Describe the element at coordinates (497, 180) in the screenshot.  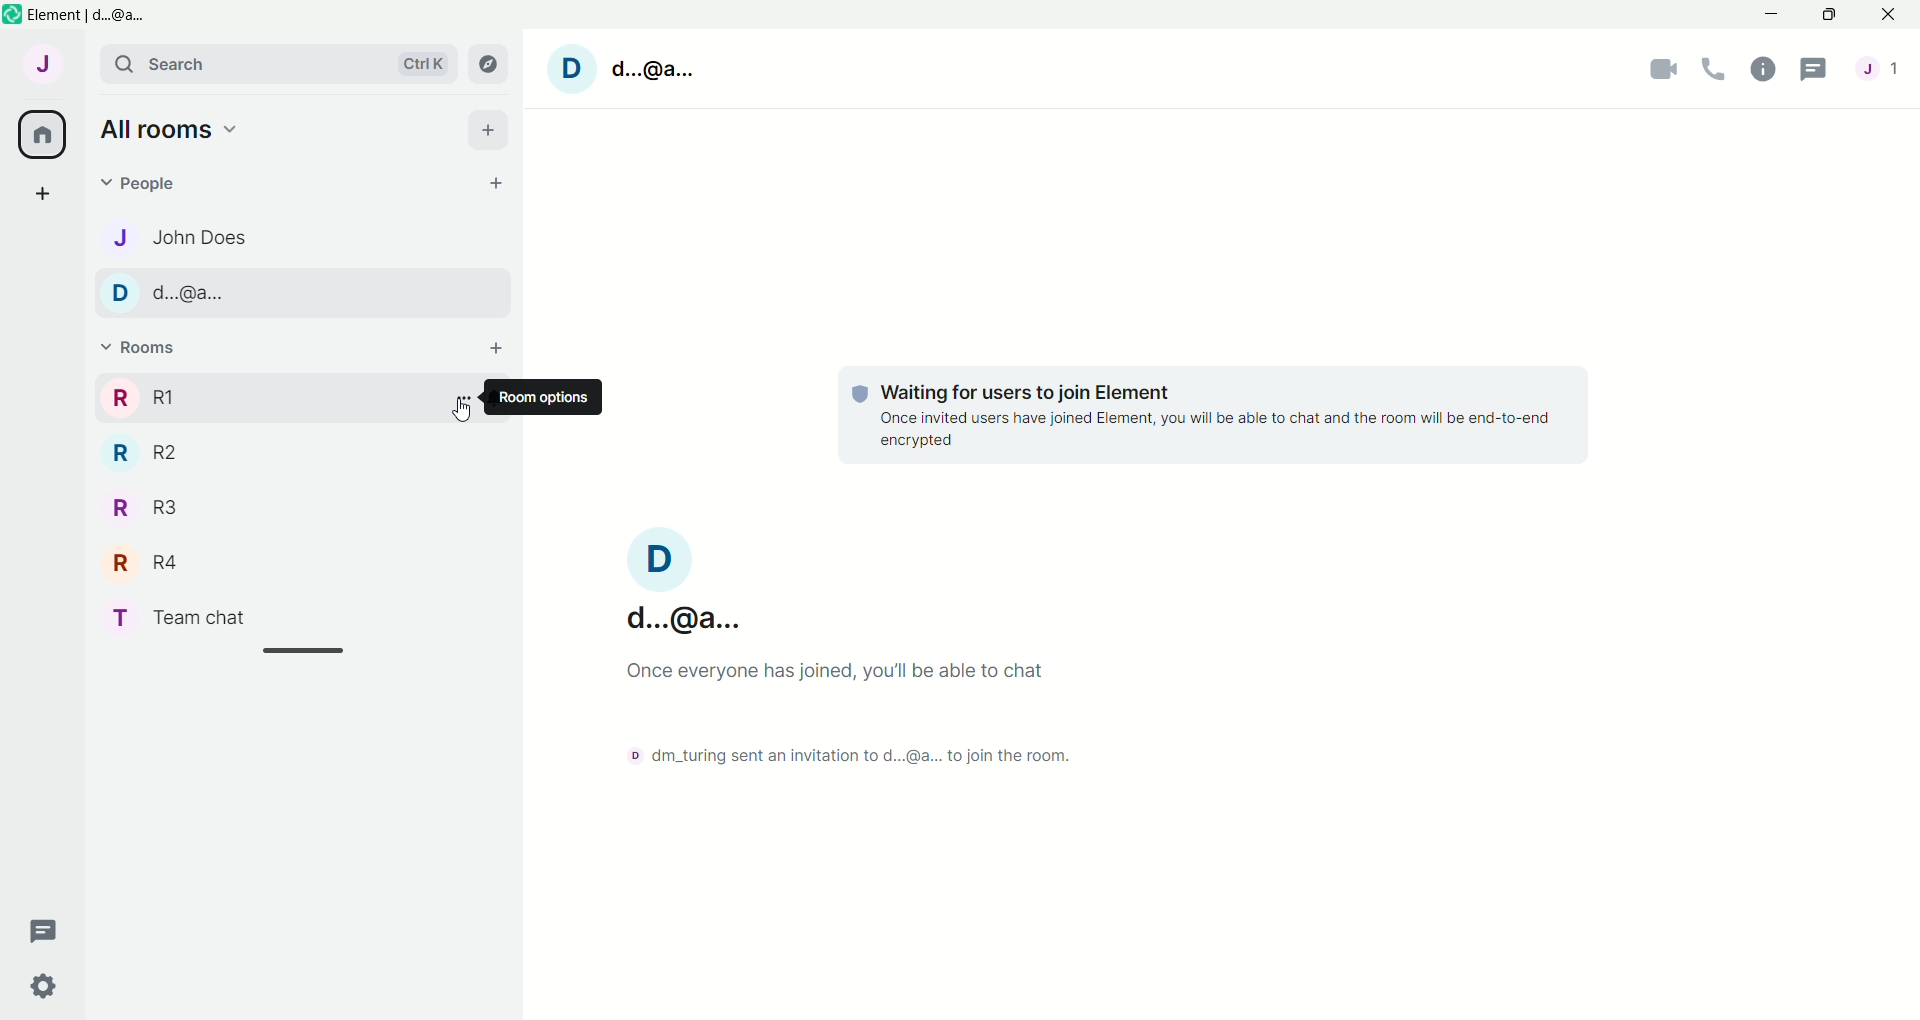
I see `+ Add People` at that location.